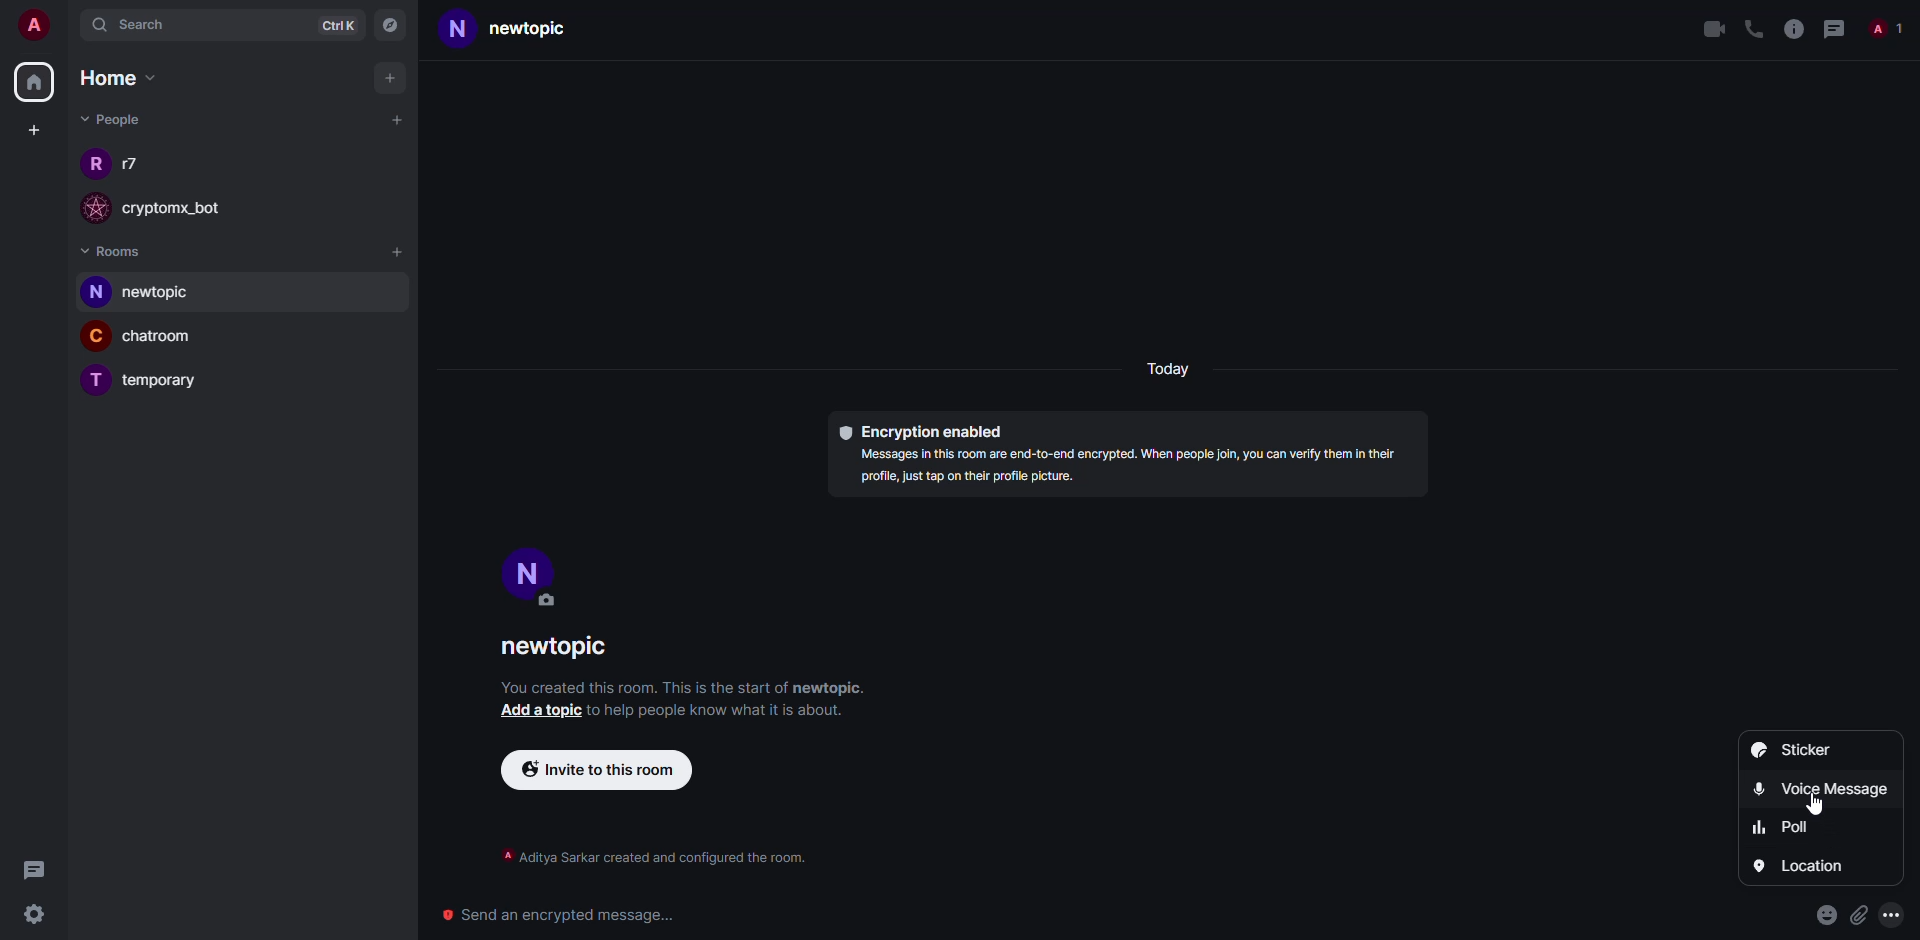  I want to click on more options, so click(1894, 915).